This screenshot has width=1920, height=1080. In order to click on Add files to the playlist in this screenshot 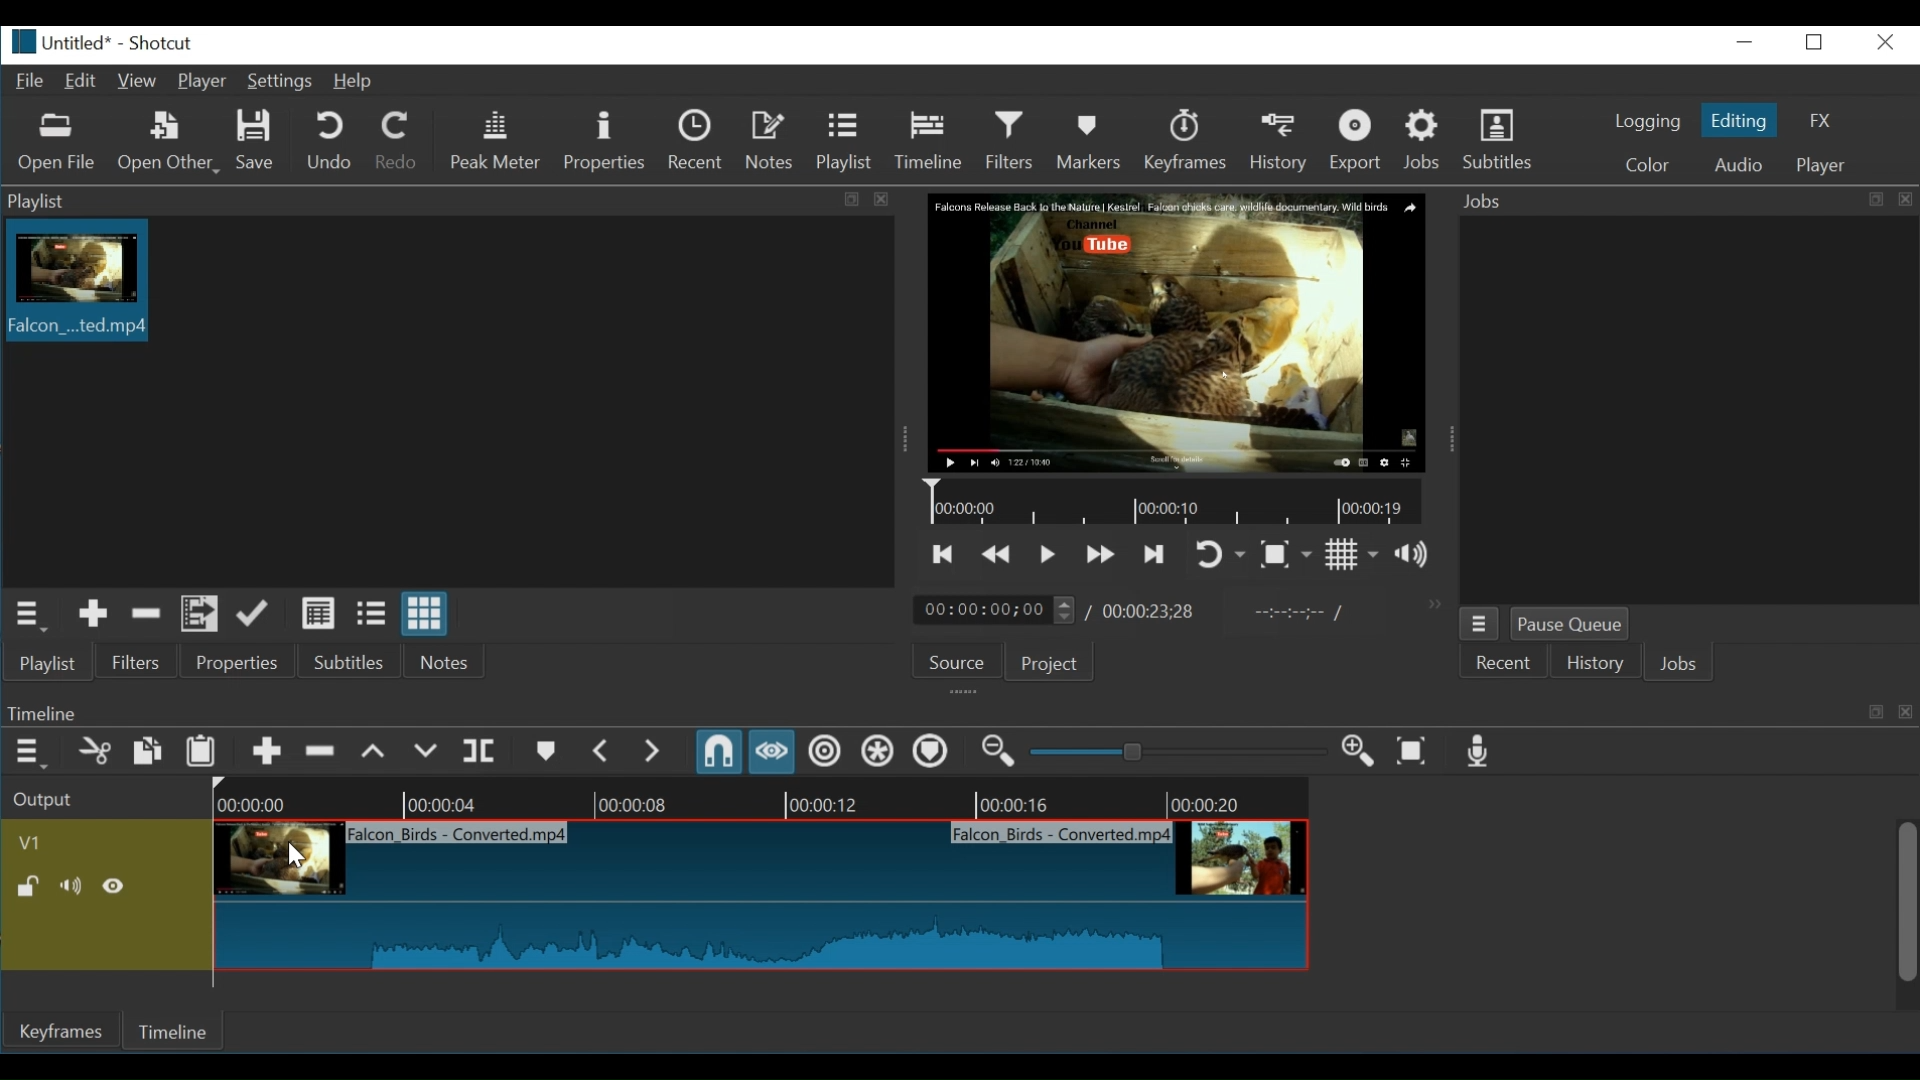, I will do `click(197, 615)`.